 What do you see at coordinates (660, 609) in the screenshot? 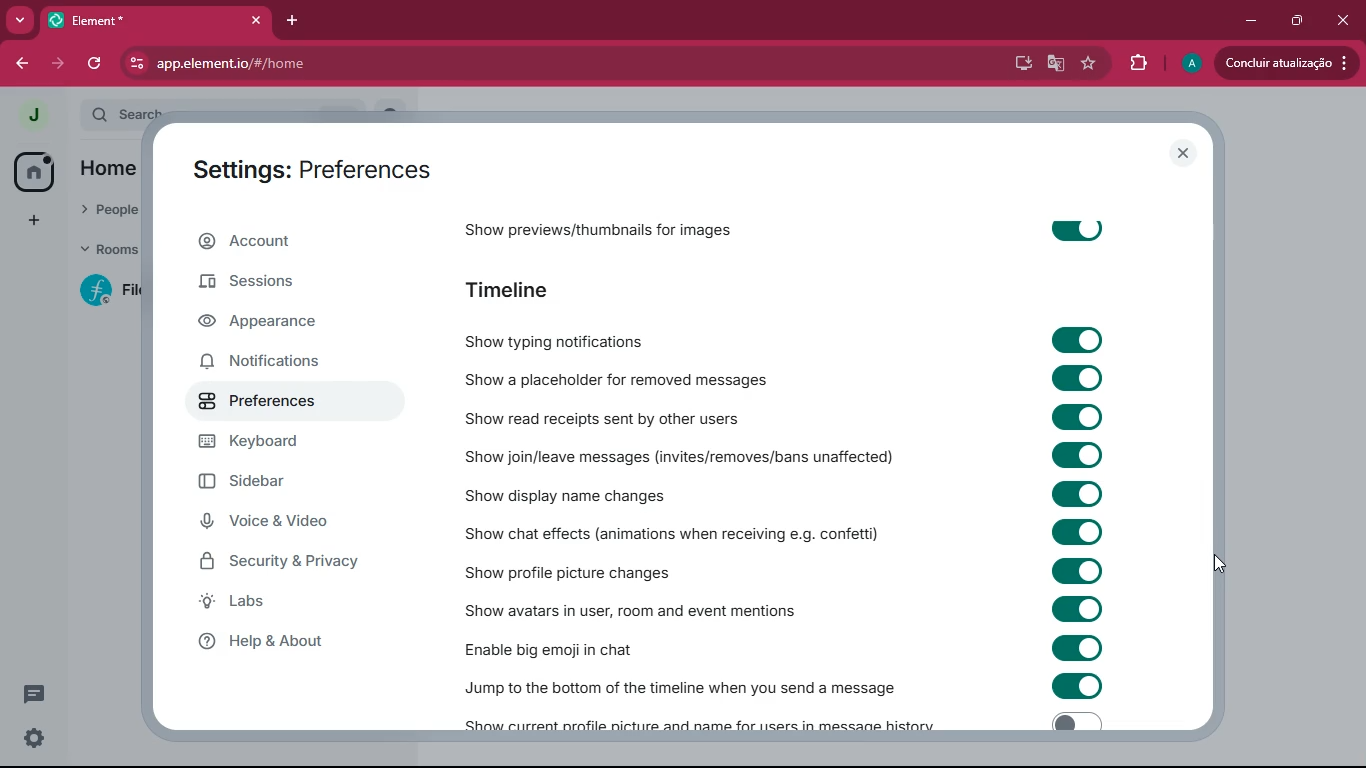
I see `show avatars in user, room and event mentions` at bounding box center [660, 609].